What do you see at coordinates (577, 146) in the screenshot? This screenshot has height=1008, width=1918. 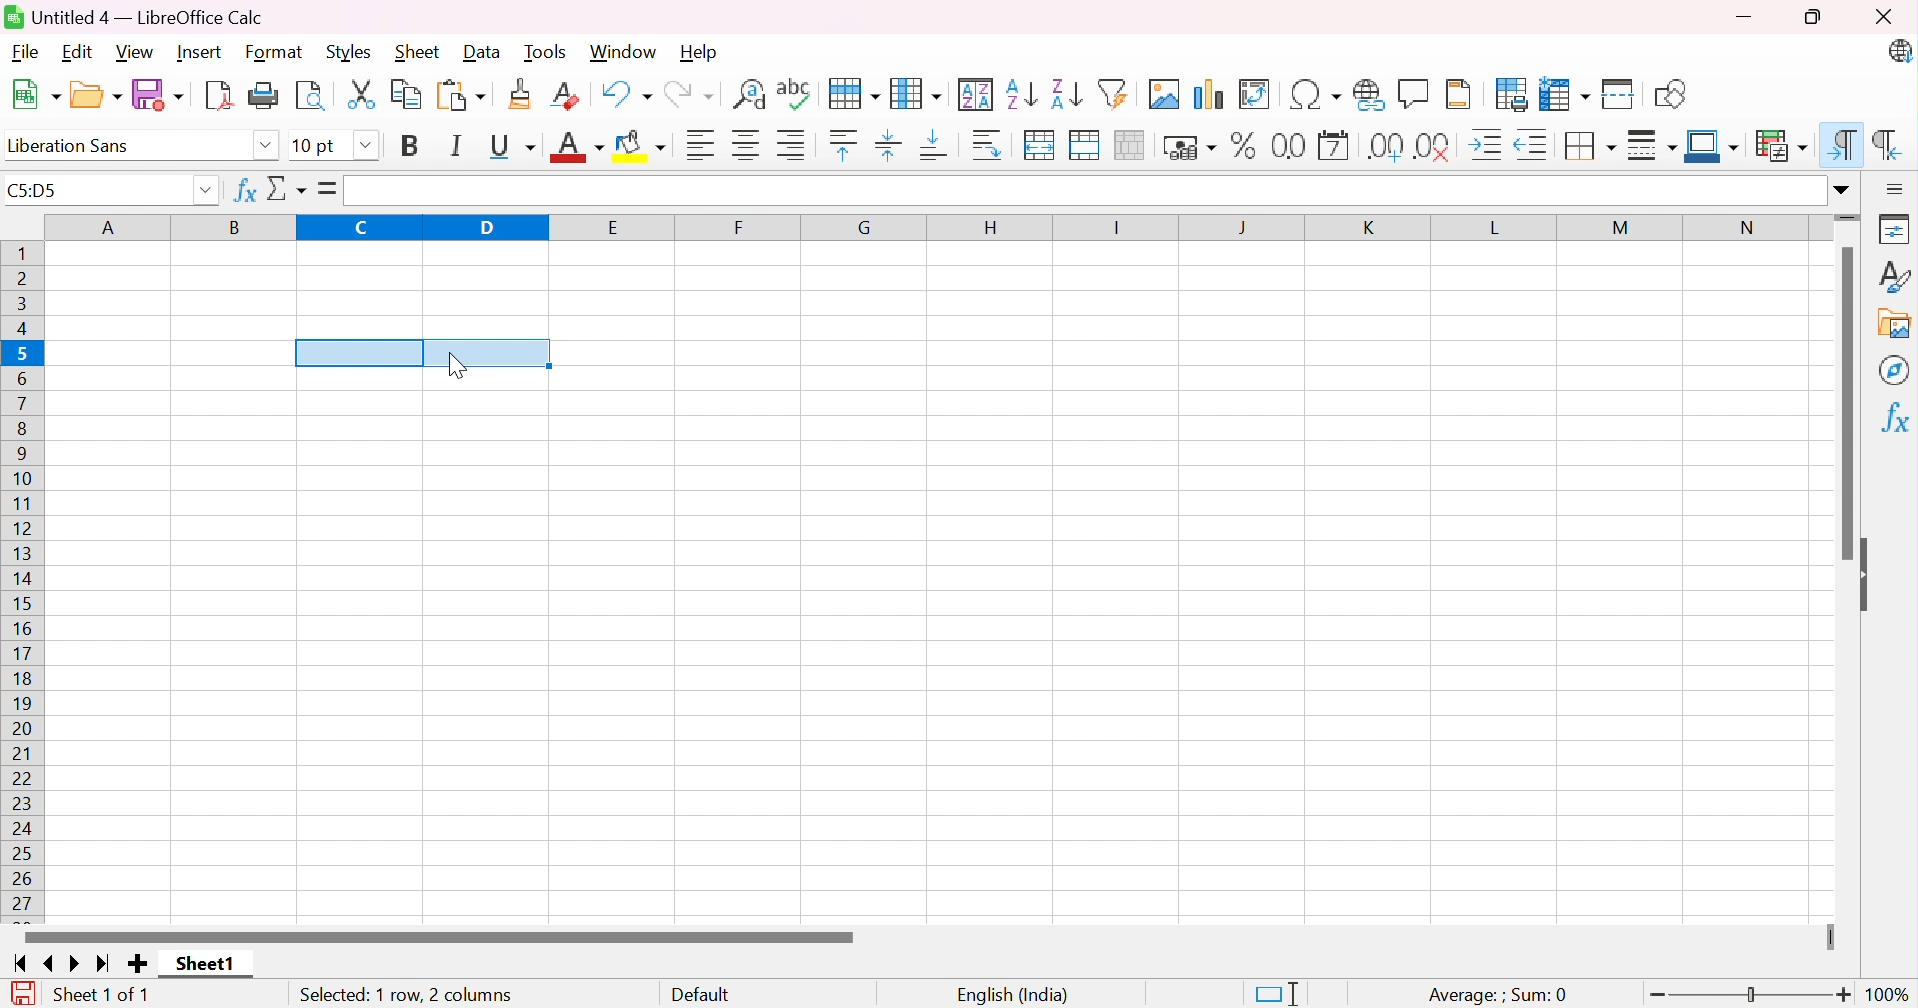 I see `Font Color` at bounding box center [577, 146].